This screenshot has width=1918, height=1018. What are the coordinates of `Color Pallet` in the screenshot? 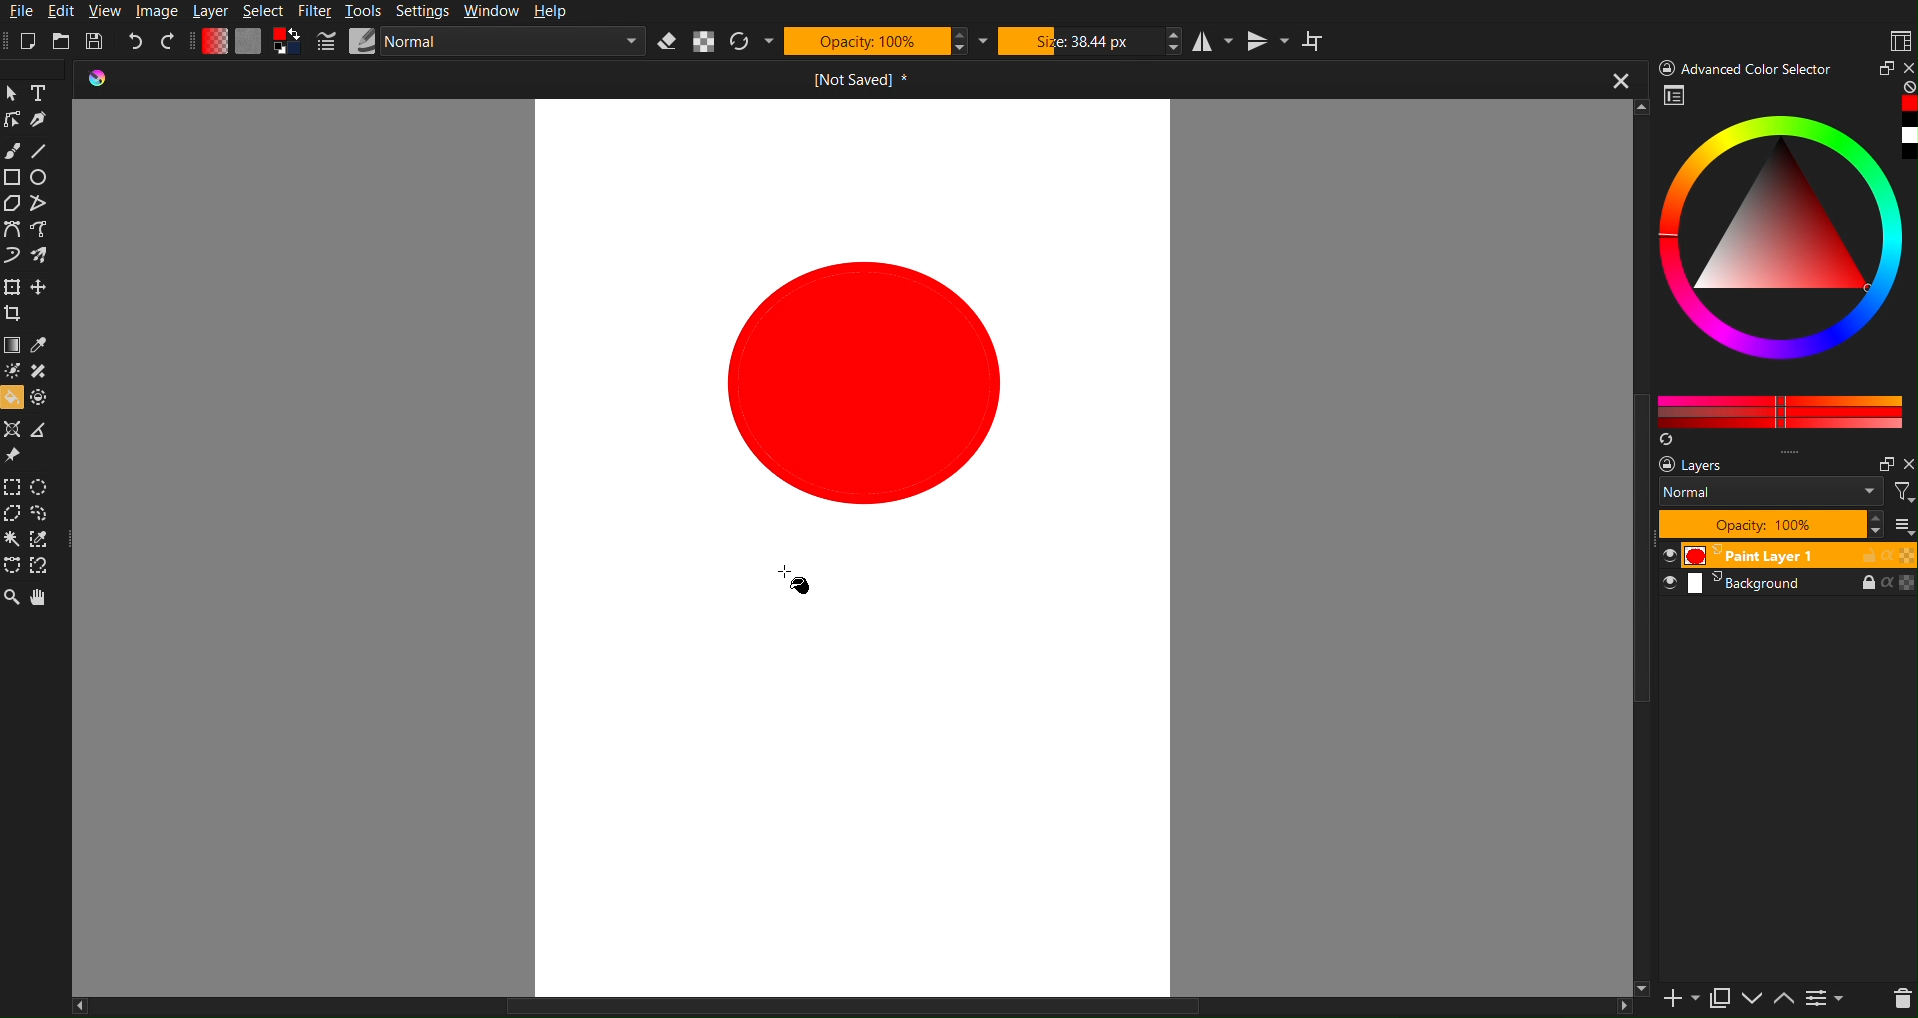 It's located at (1779, 408).